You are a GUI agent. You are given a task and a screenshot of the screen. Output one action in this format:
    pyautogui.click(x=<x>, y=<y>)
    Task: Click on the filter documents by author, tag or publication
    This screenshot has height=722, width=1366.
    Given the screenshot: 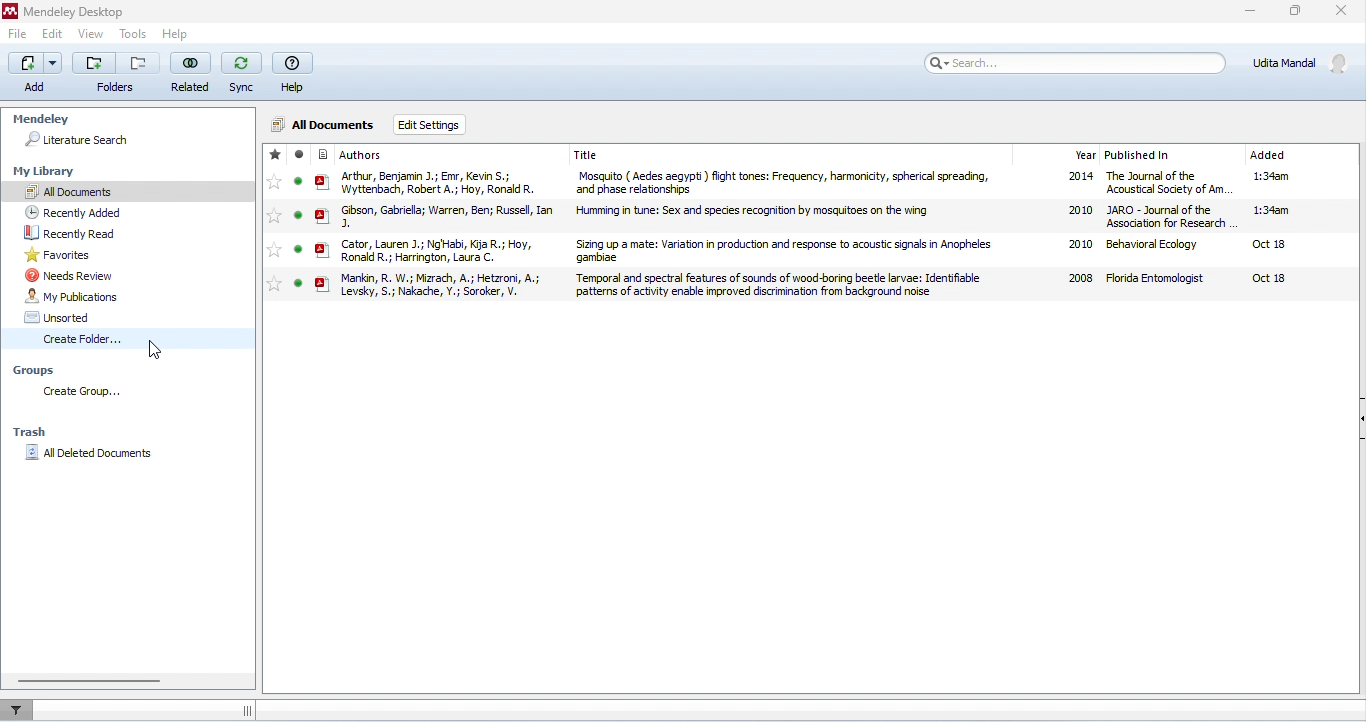 What is the action you would take?
    pyautogui.click(x=22, y=708)
    